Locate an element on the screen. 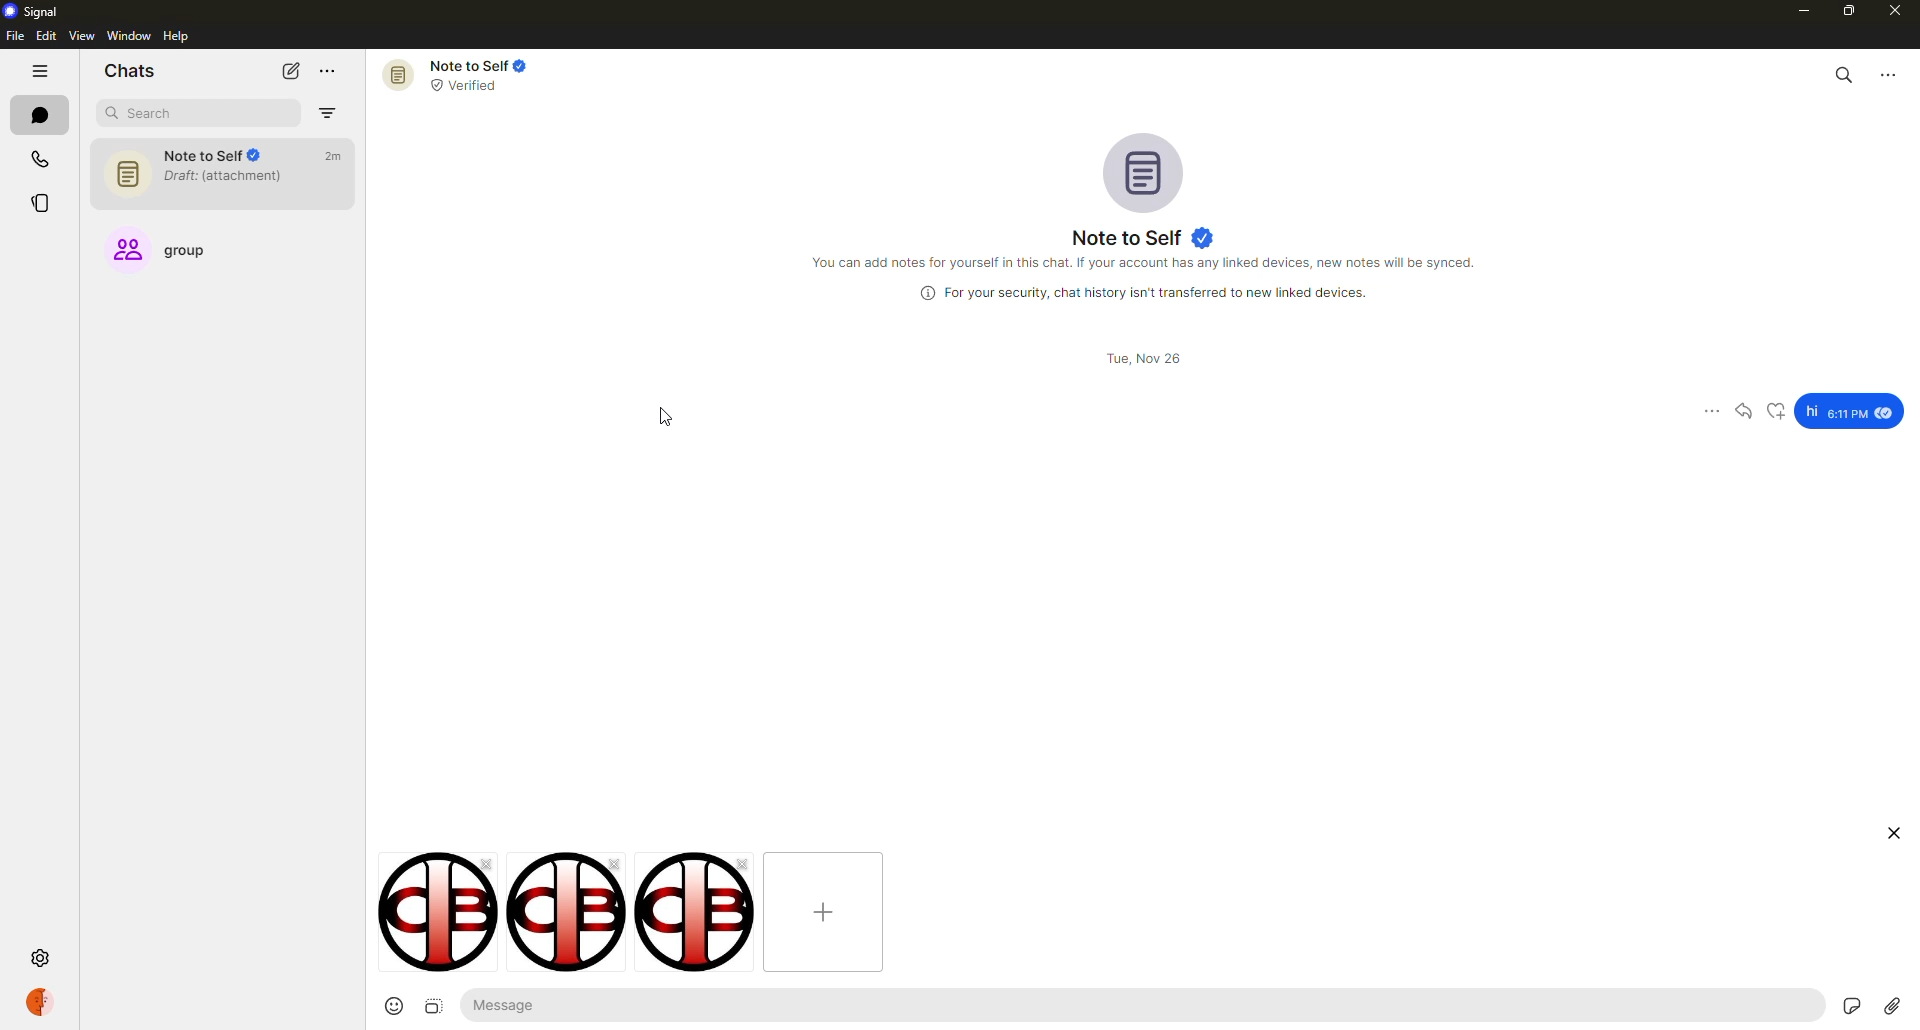  close is located at coordinates (1897, 832).